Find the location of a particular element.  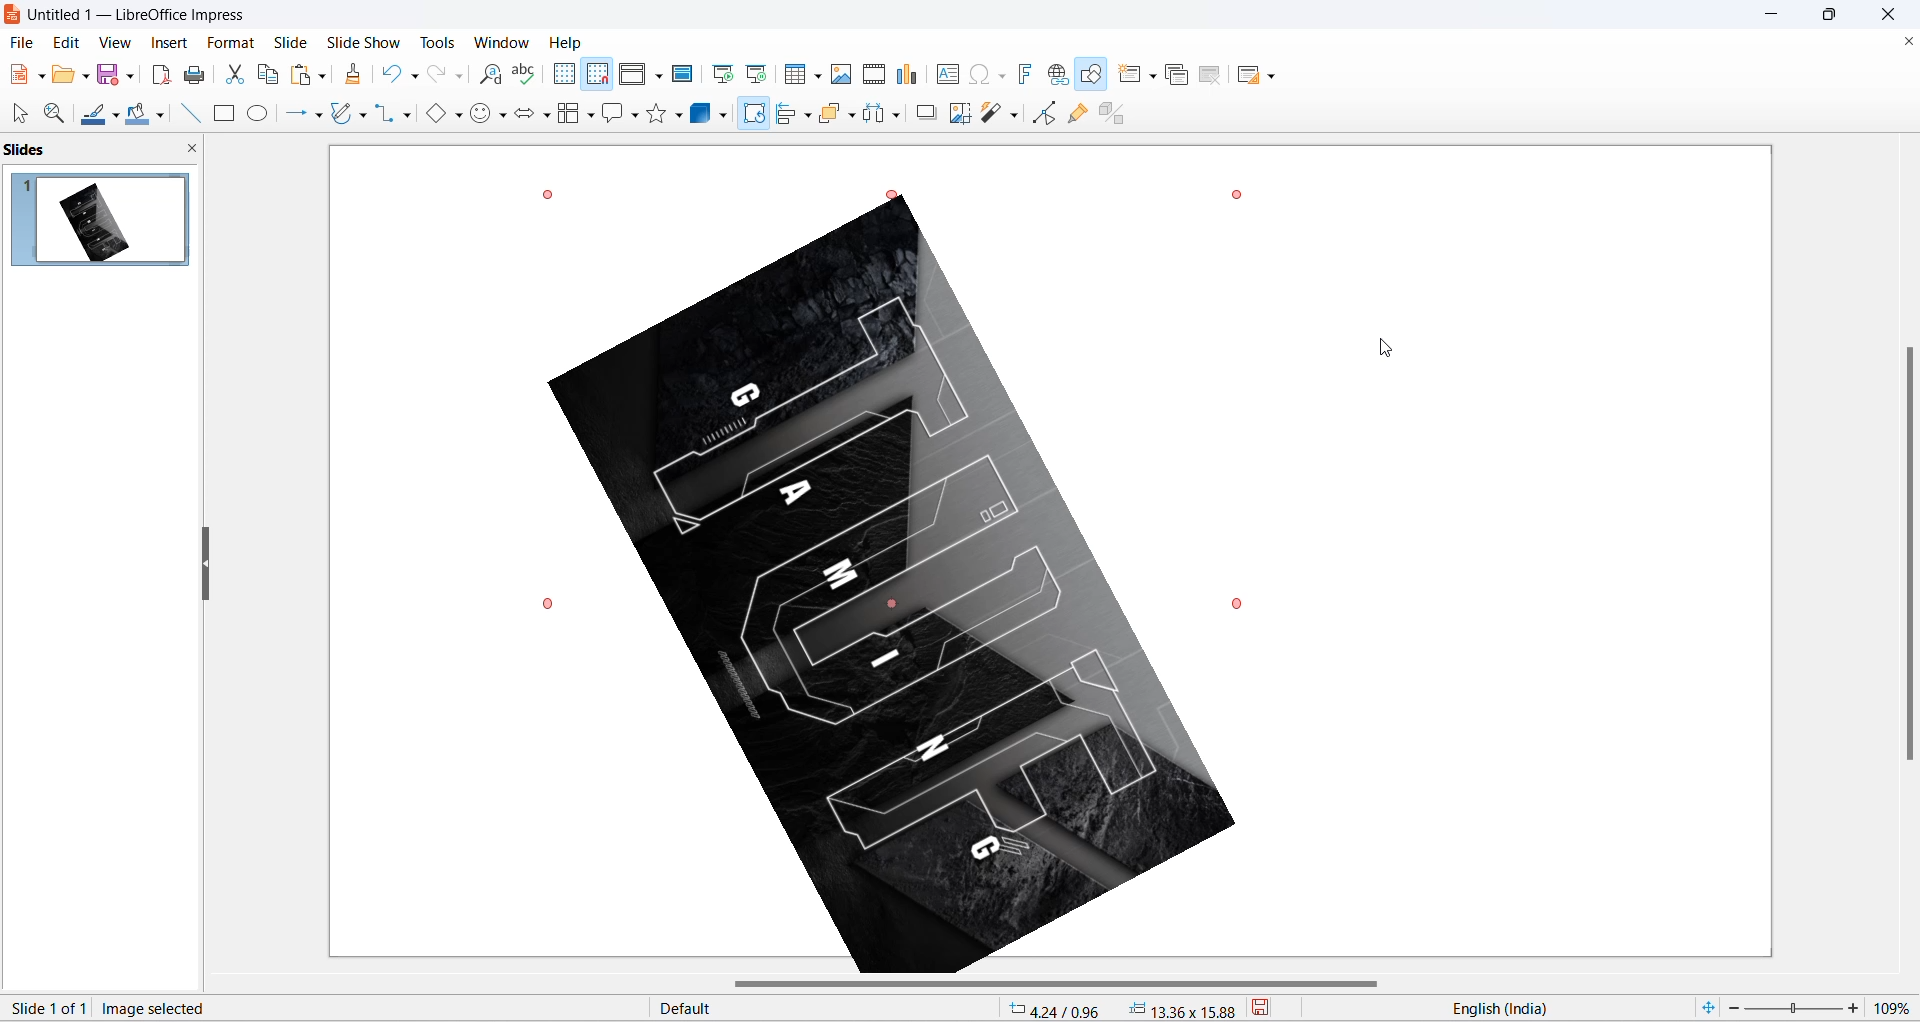

filter is located at coordinates (992, 115).